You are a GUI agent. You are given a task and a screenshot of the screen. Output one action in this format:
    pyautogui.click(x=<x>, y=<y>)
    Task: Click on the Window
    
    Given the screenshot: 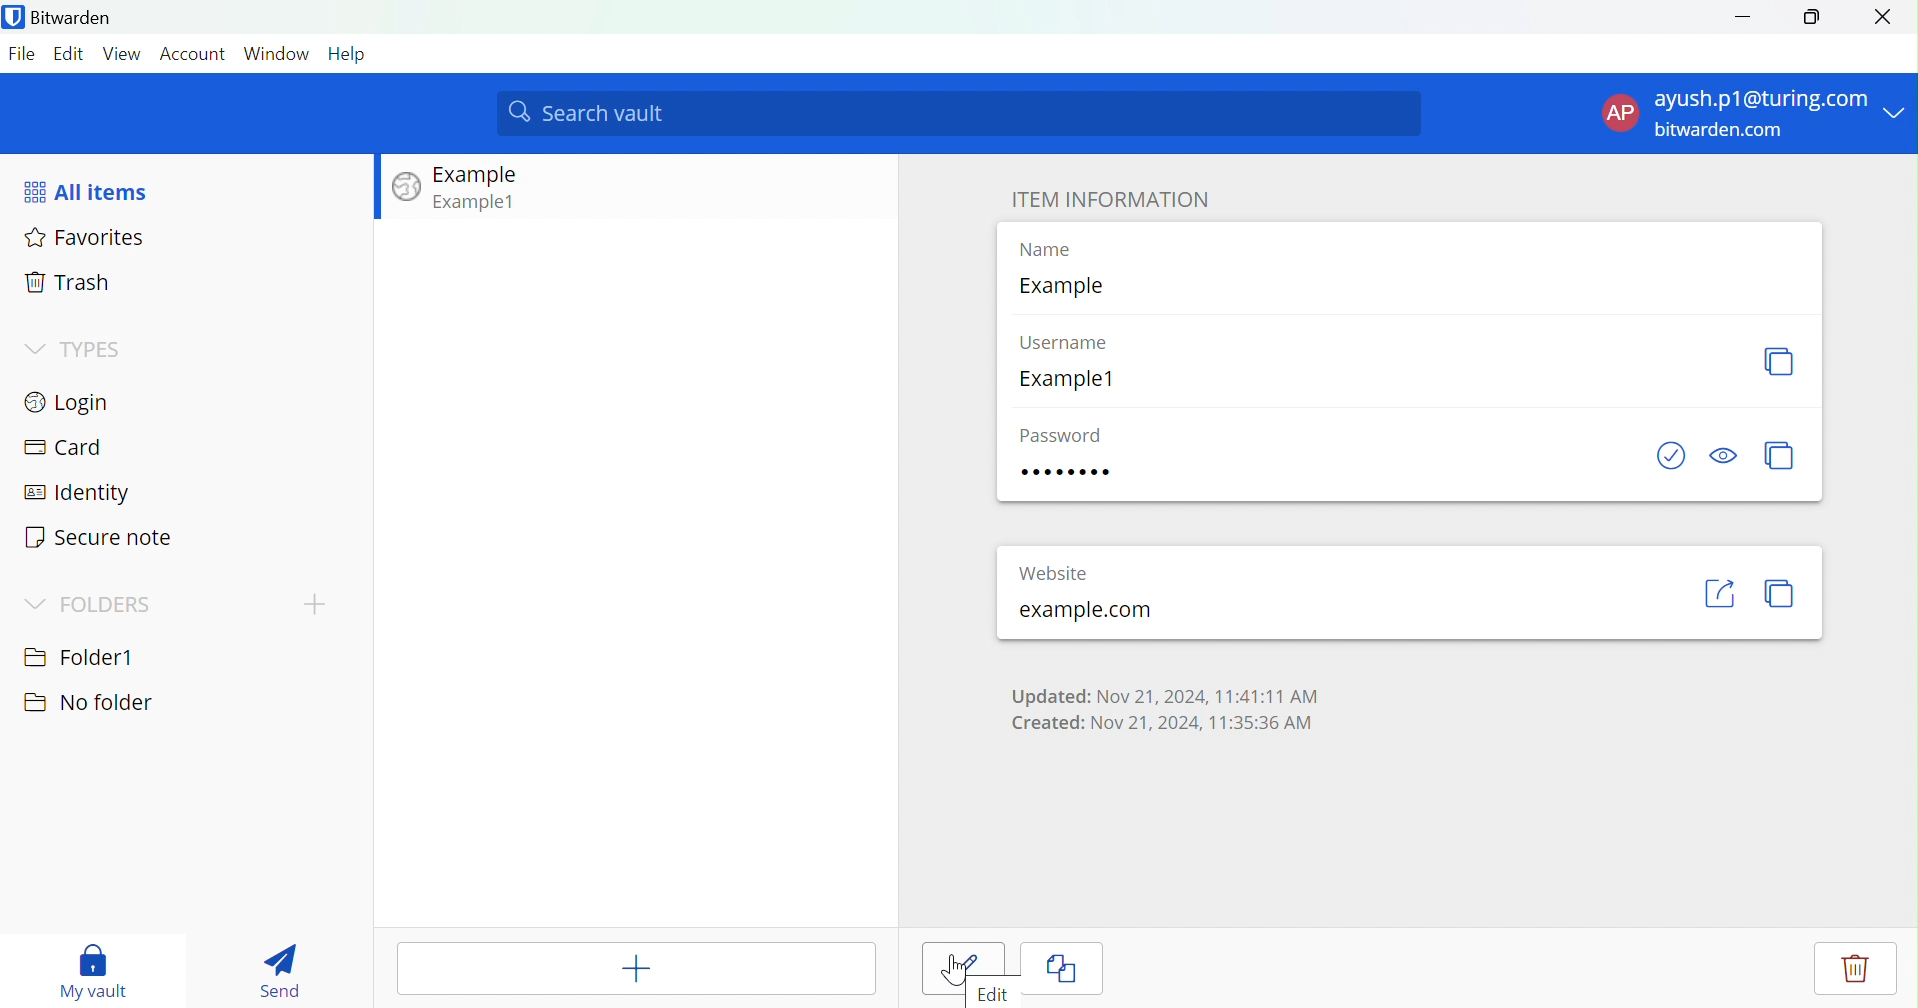 What is the action you would take?
    pyautogui.click(x=276, y=53)
    